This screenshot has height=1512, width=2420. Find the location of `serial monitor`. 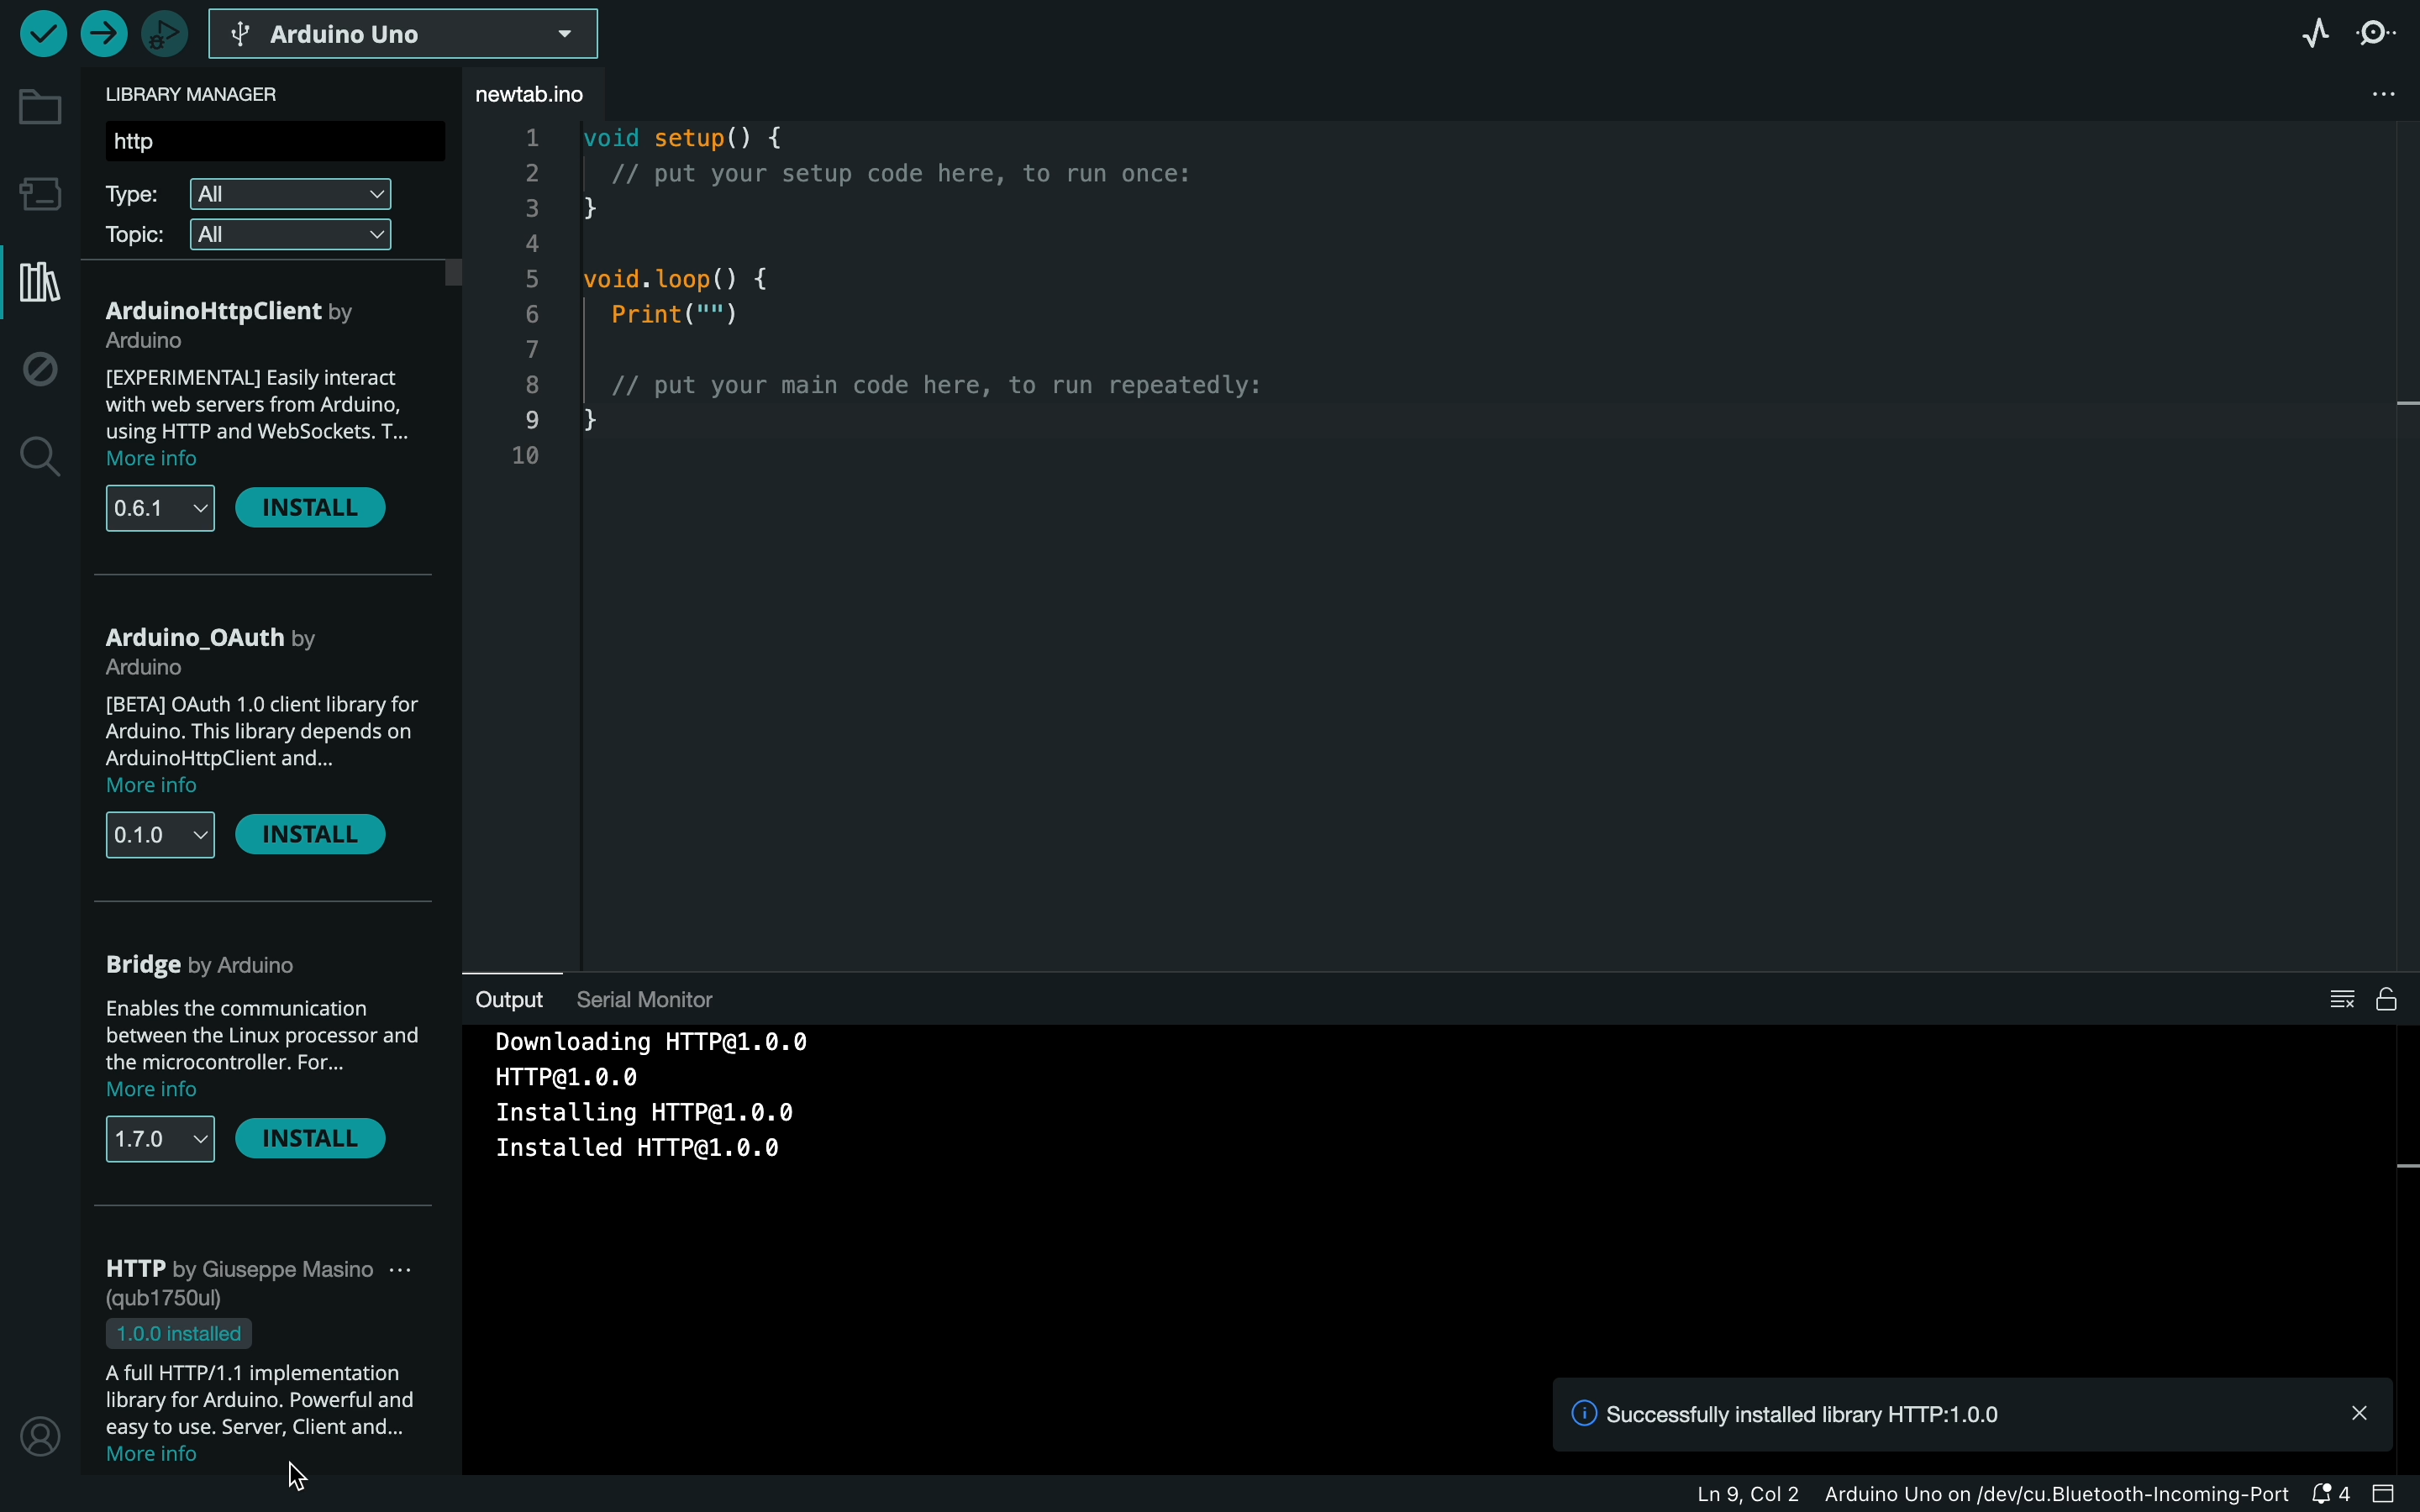

serial monitor is located at coordinates (2381, 31).